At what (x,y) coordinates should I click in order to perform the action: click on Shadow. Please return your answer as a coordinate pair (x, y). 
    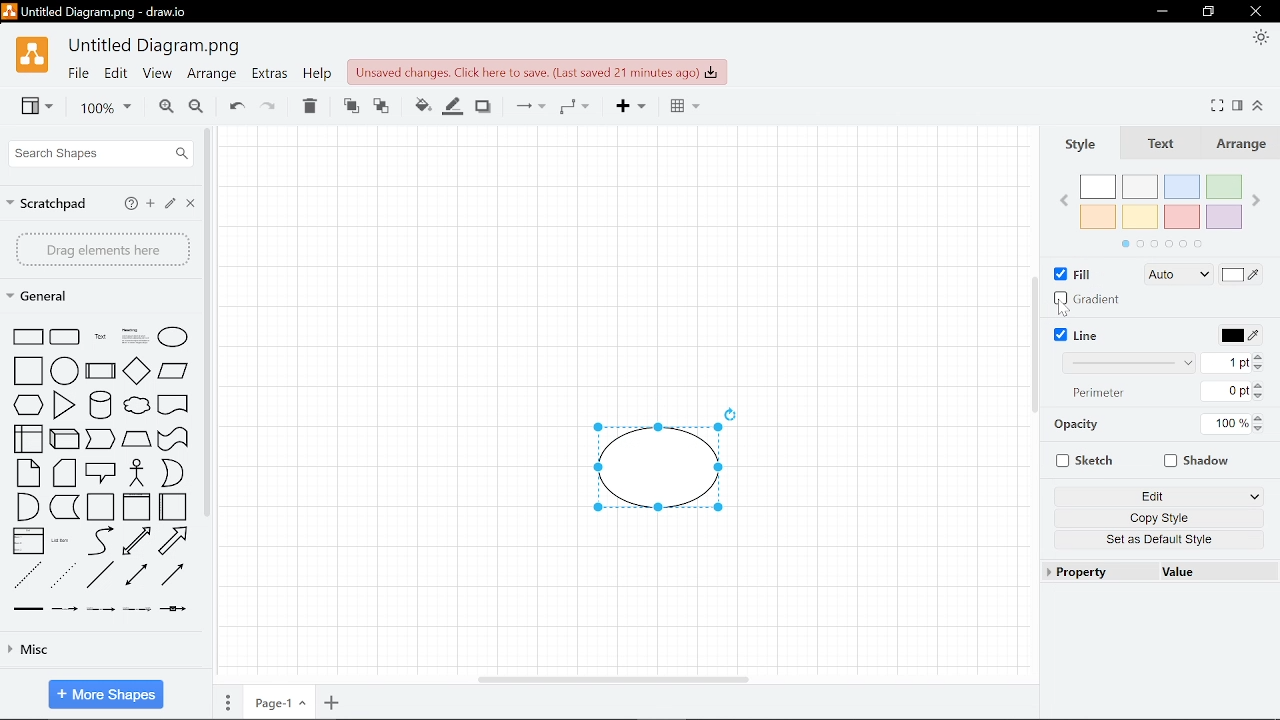
    Looking at the image, I should click on (1199, 460).